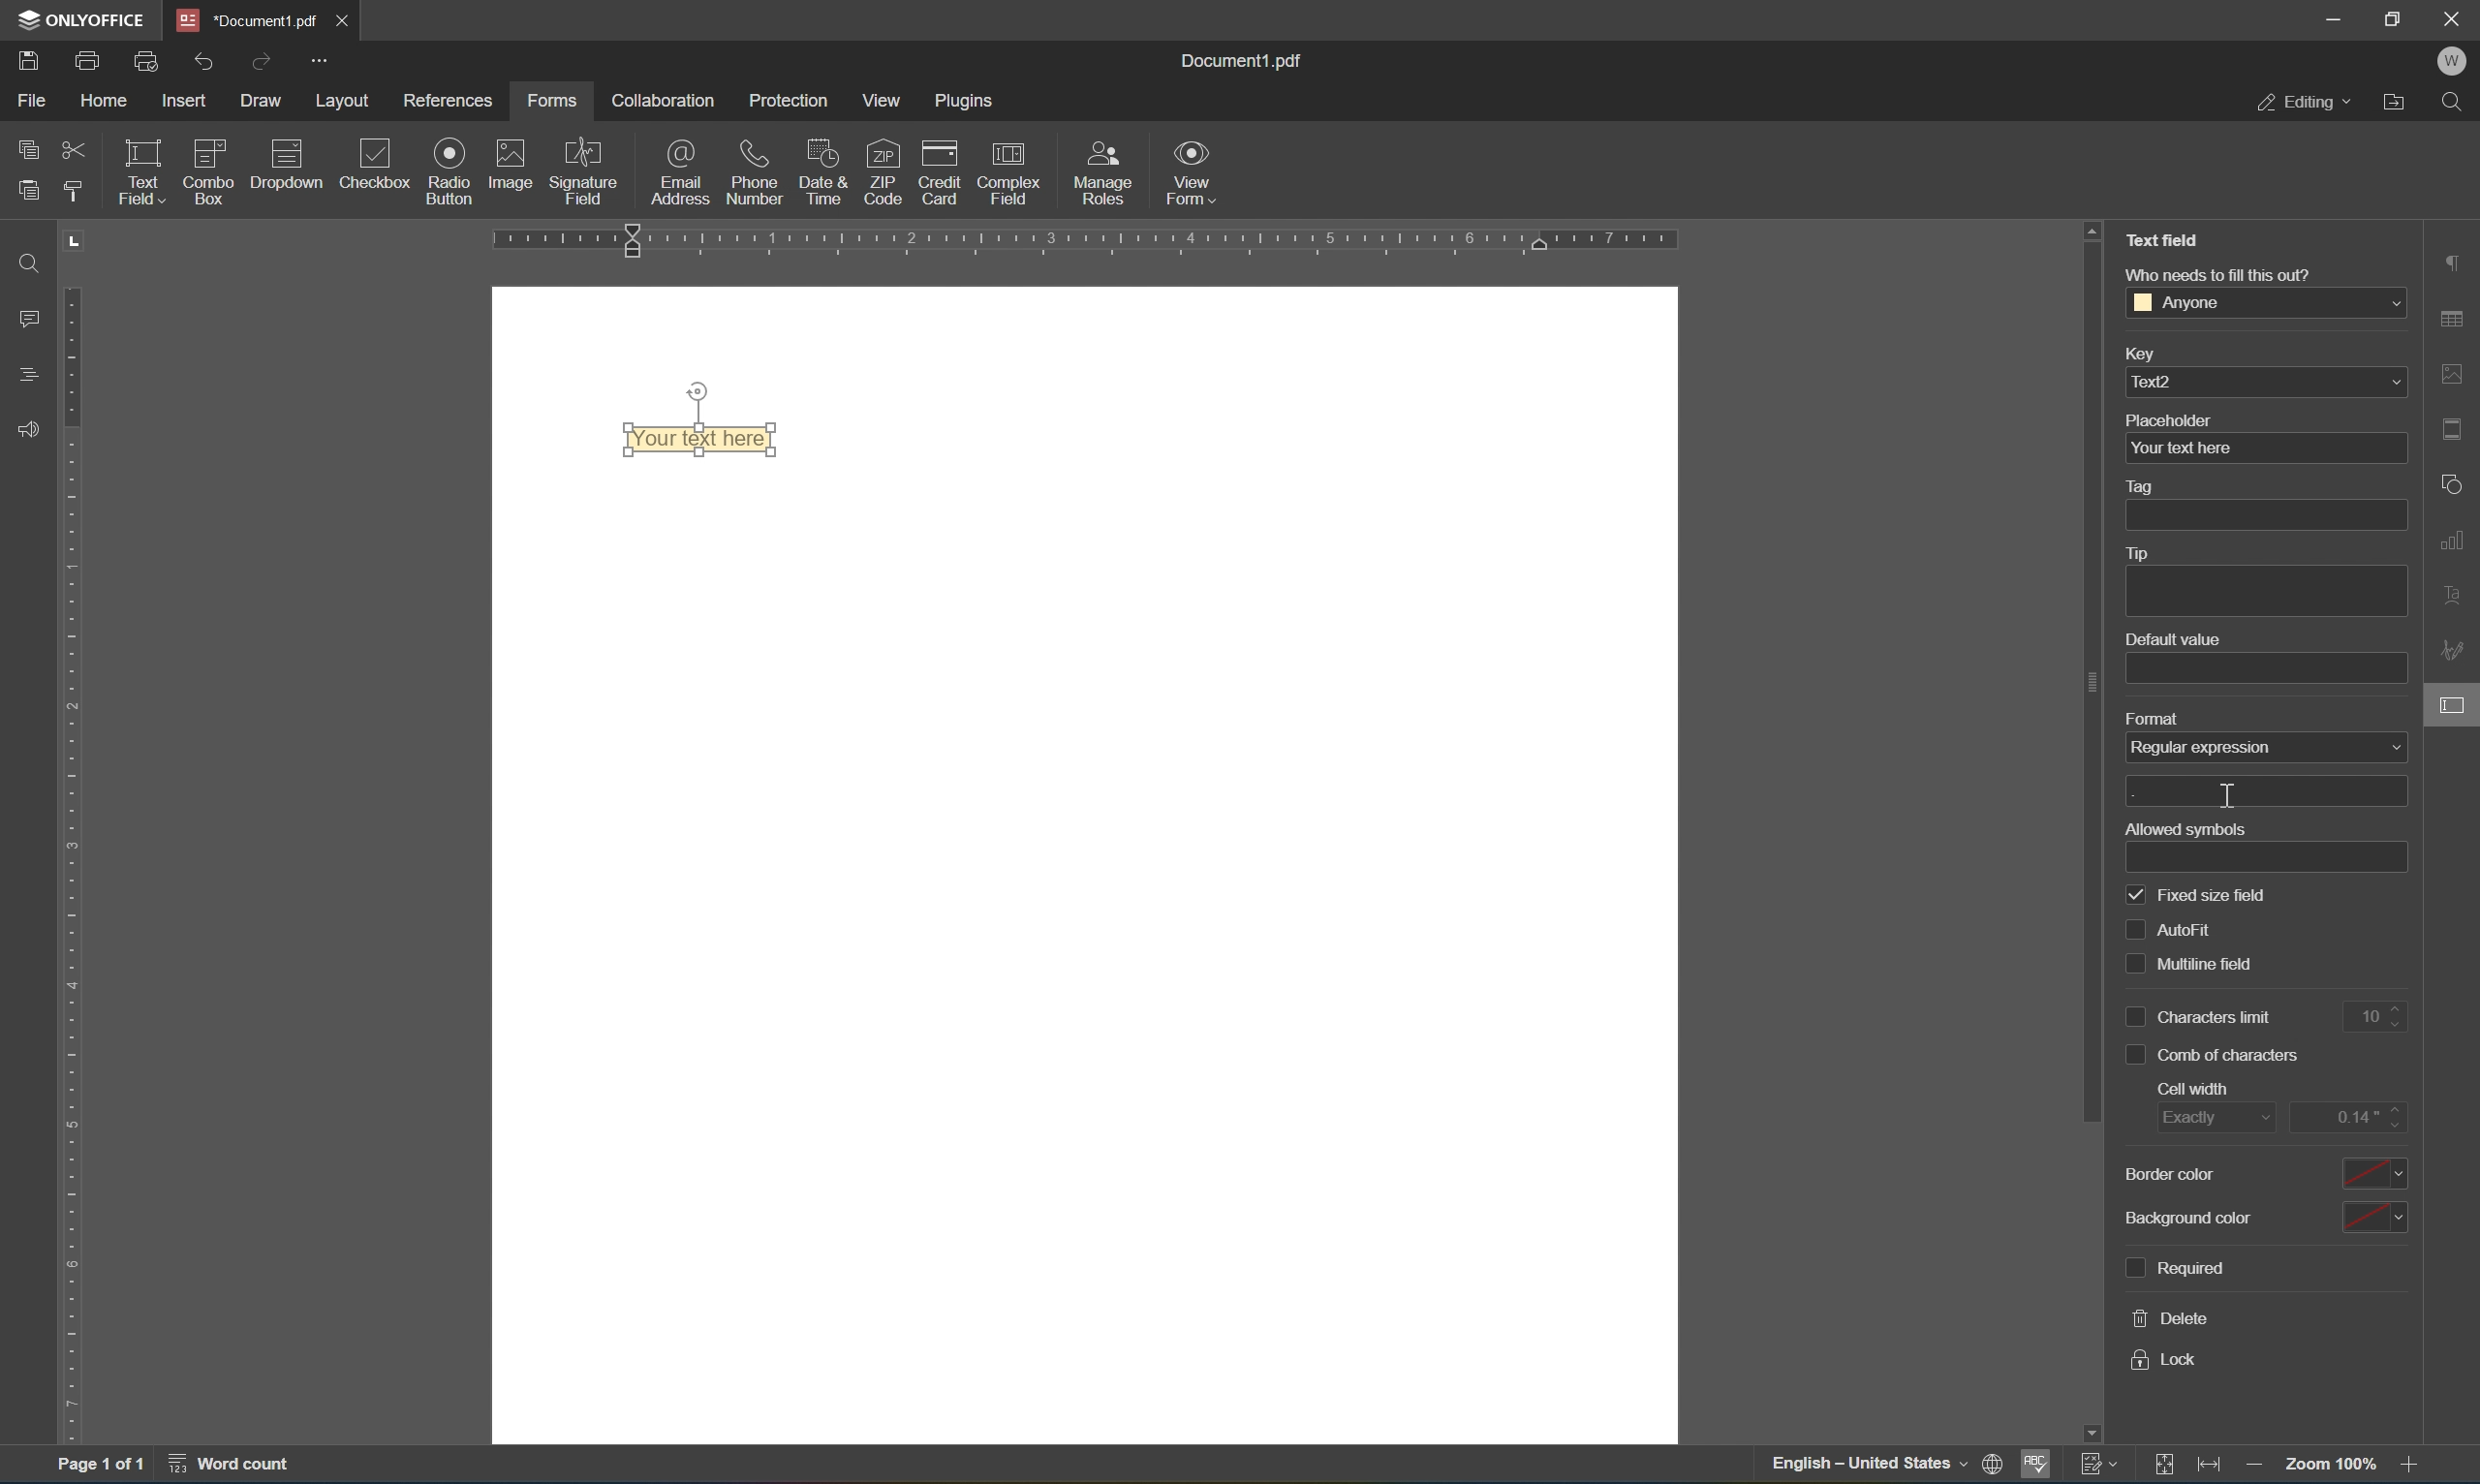  What do you see at coordinates (791, 100) in the screenshot?
I see `protection` at bounding box center [791, 100].